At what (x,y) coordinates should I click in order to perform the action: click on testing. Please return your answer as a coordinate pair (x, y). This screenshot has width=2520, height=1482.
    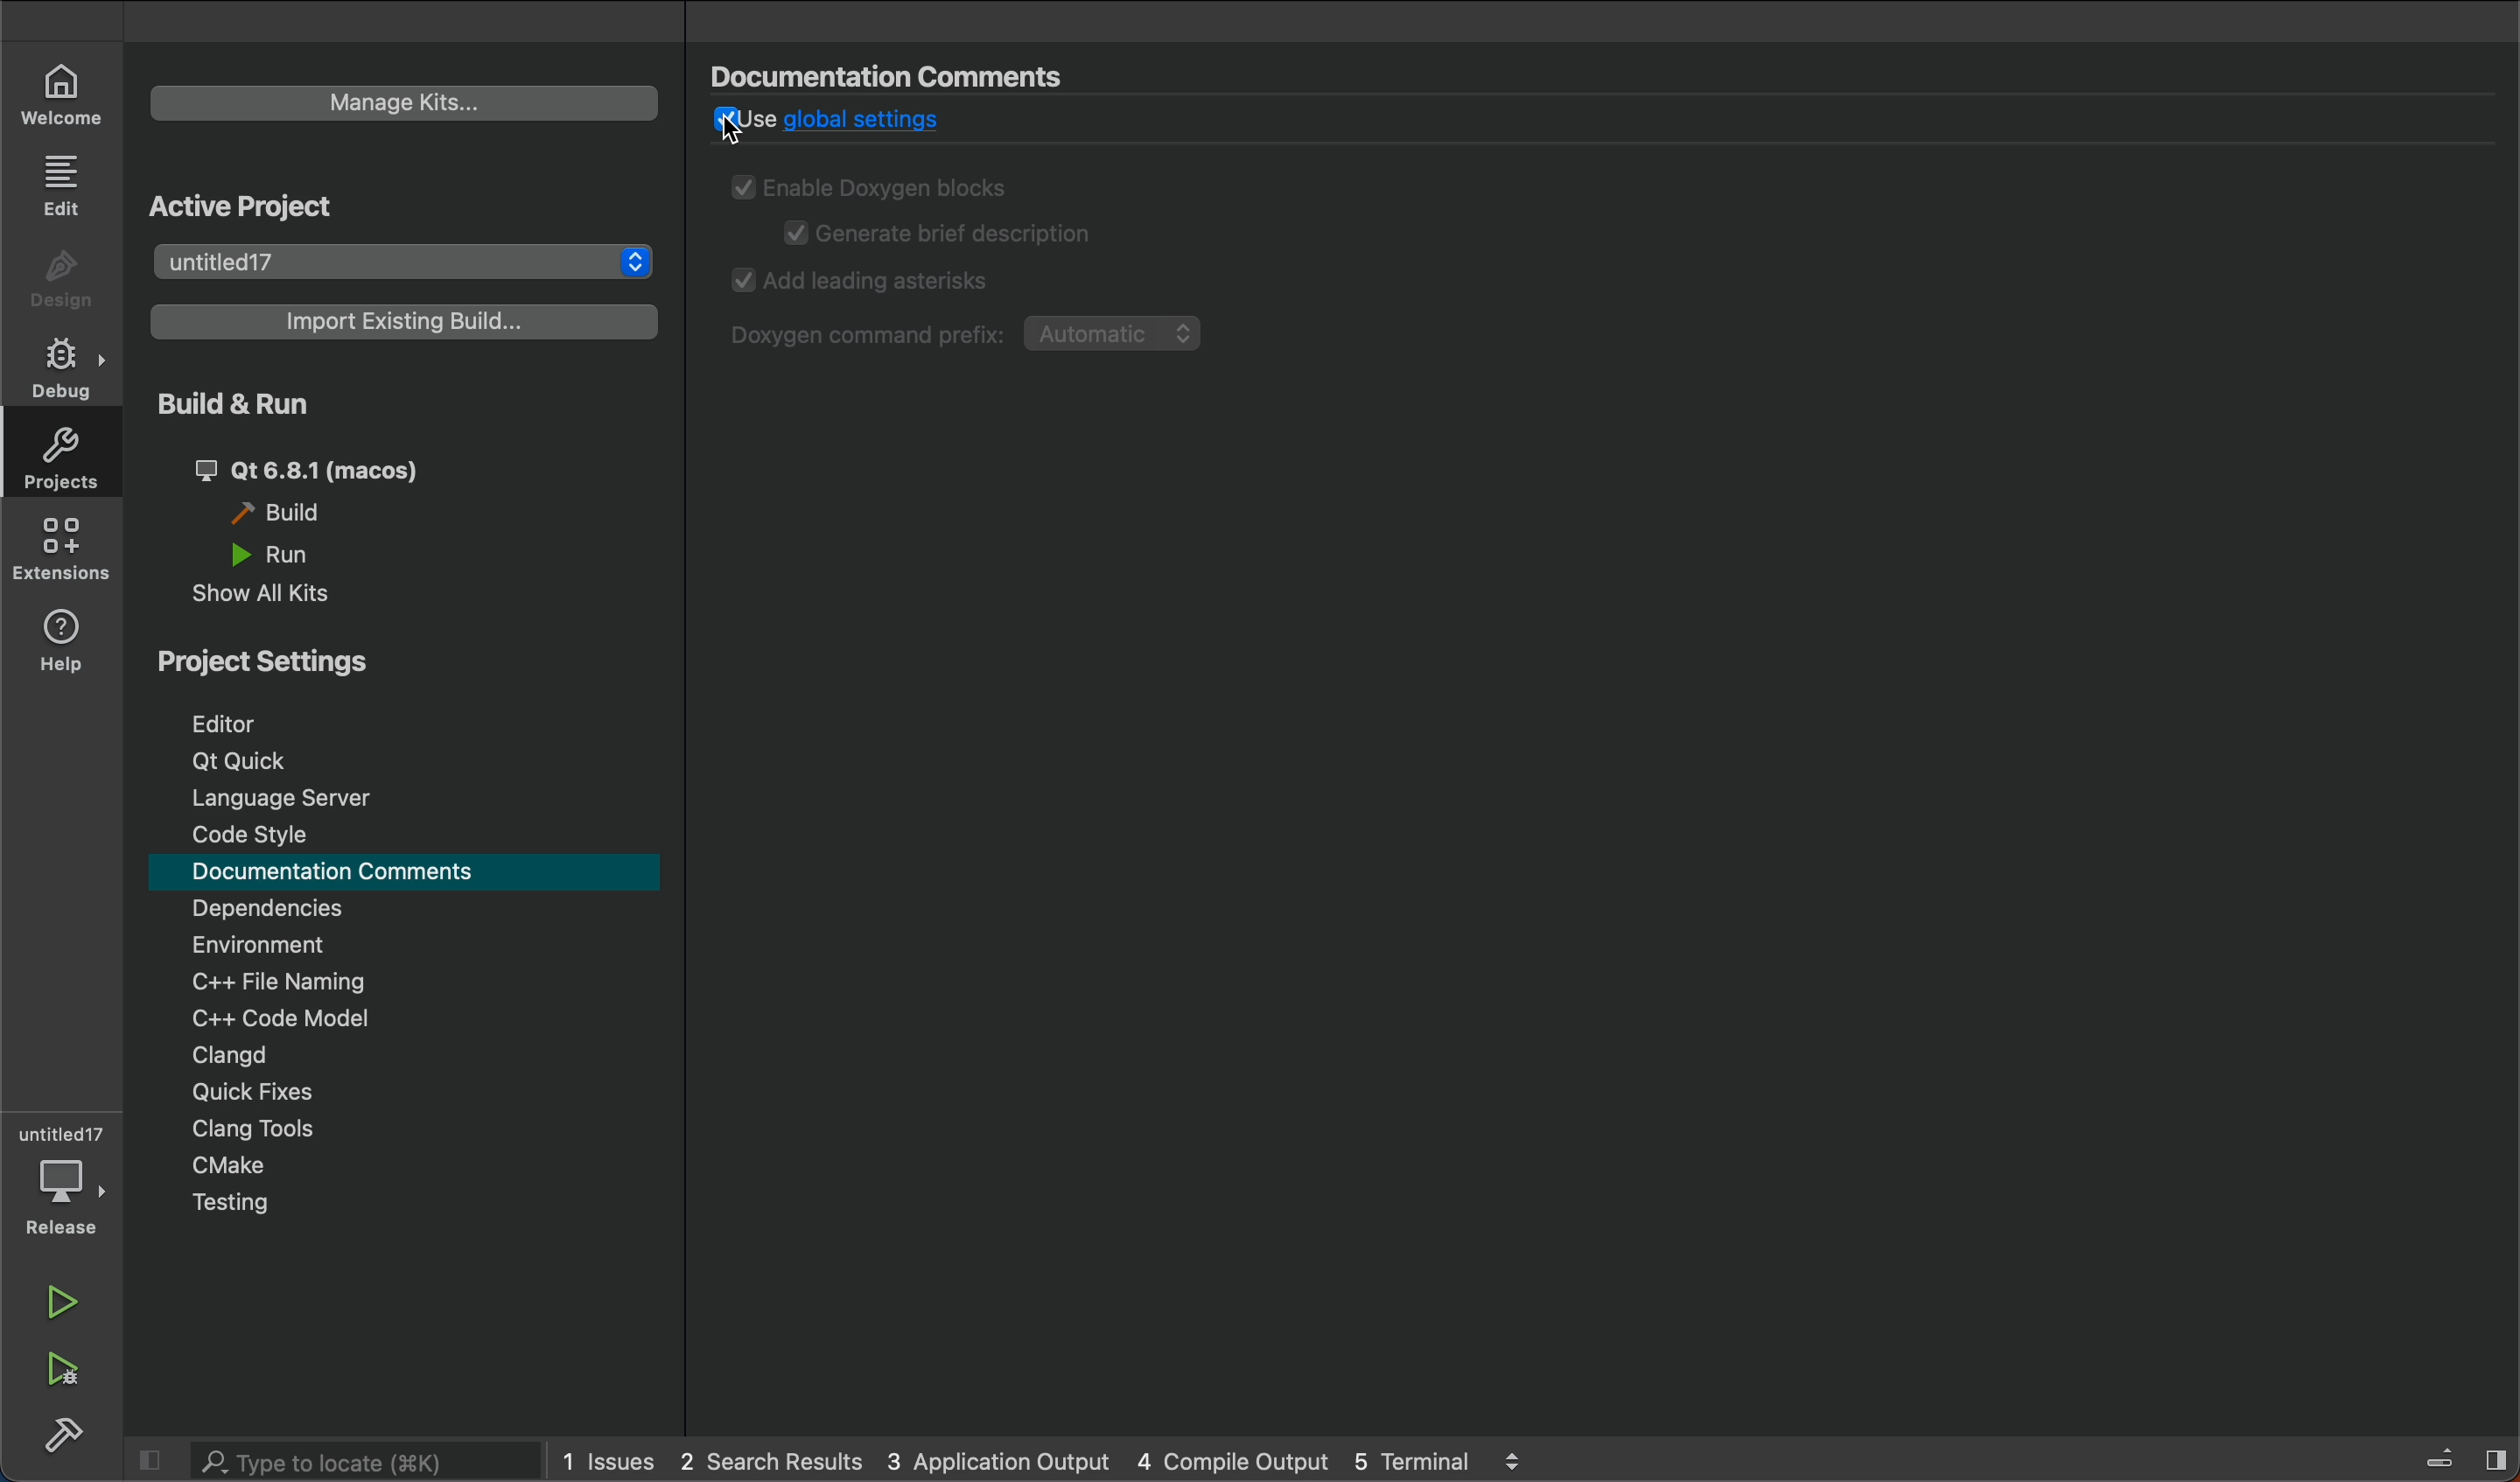
    Looking at the image, I should click on (232, 1203).